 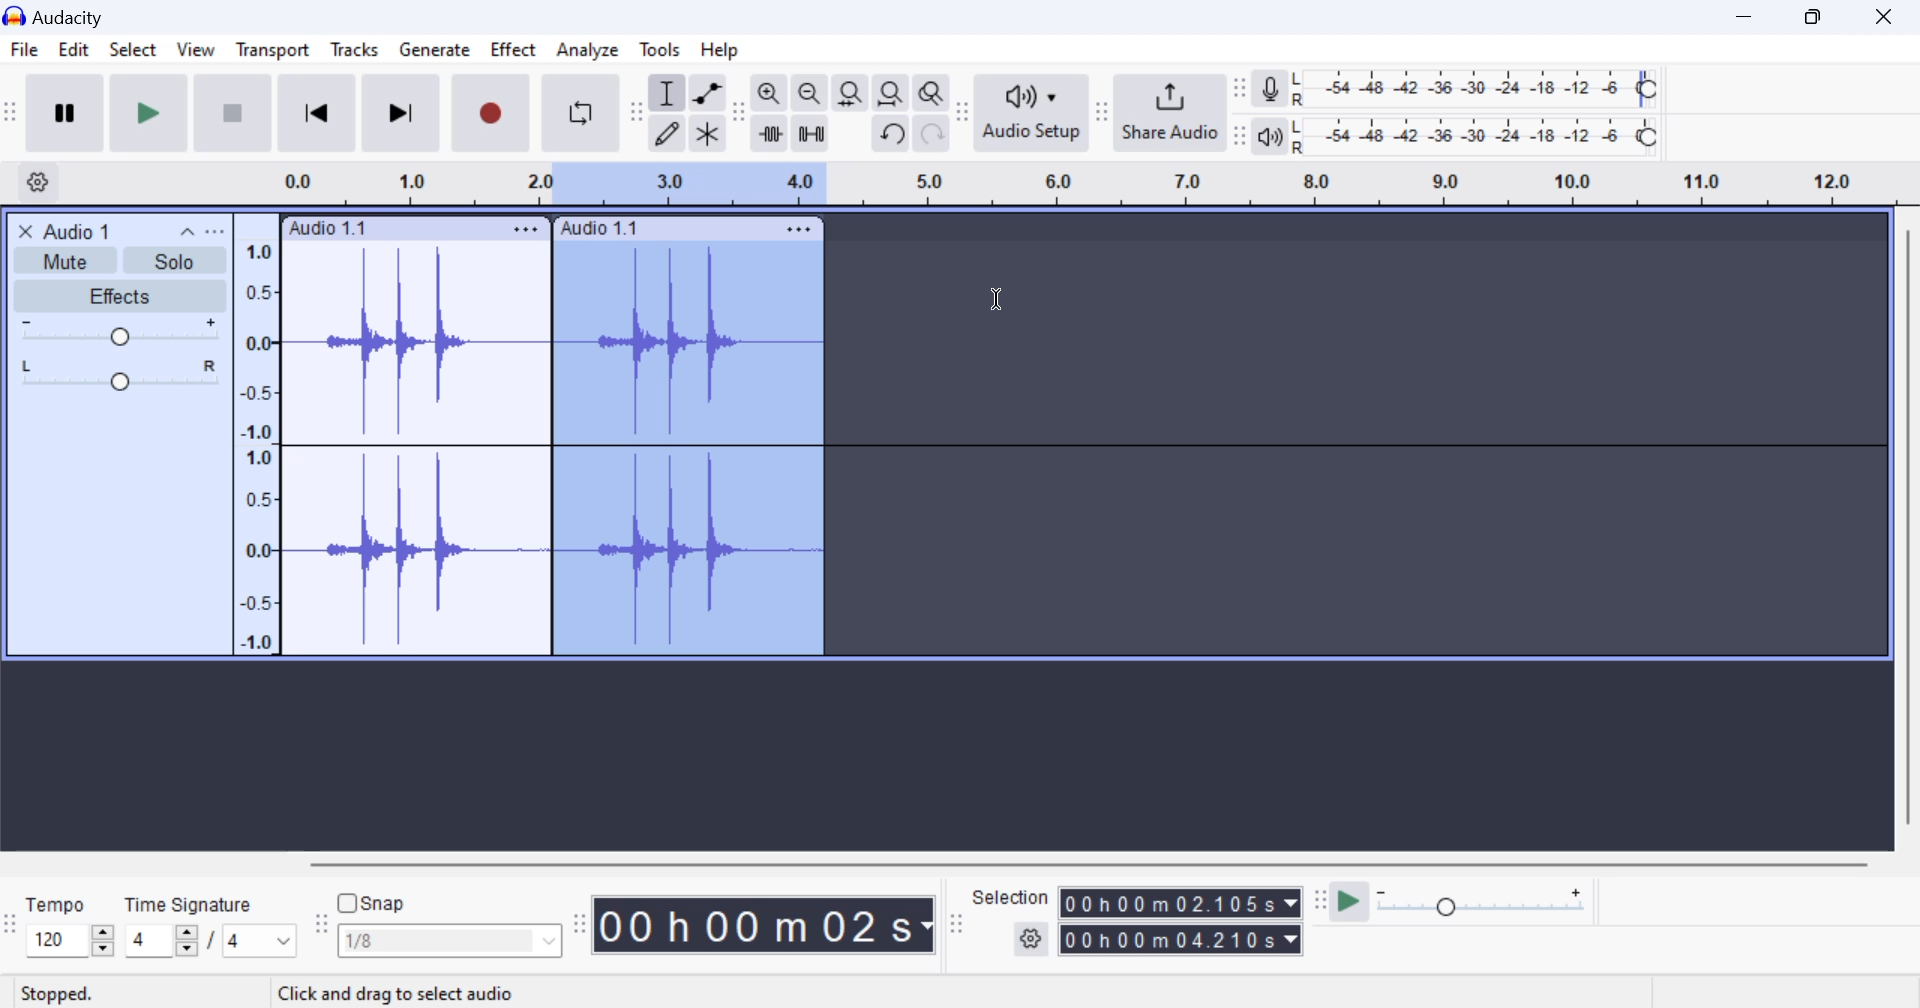 I want to click on Window Title, so click(x=64, y=16).